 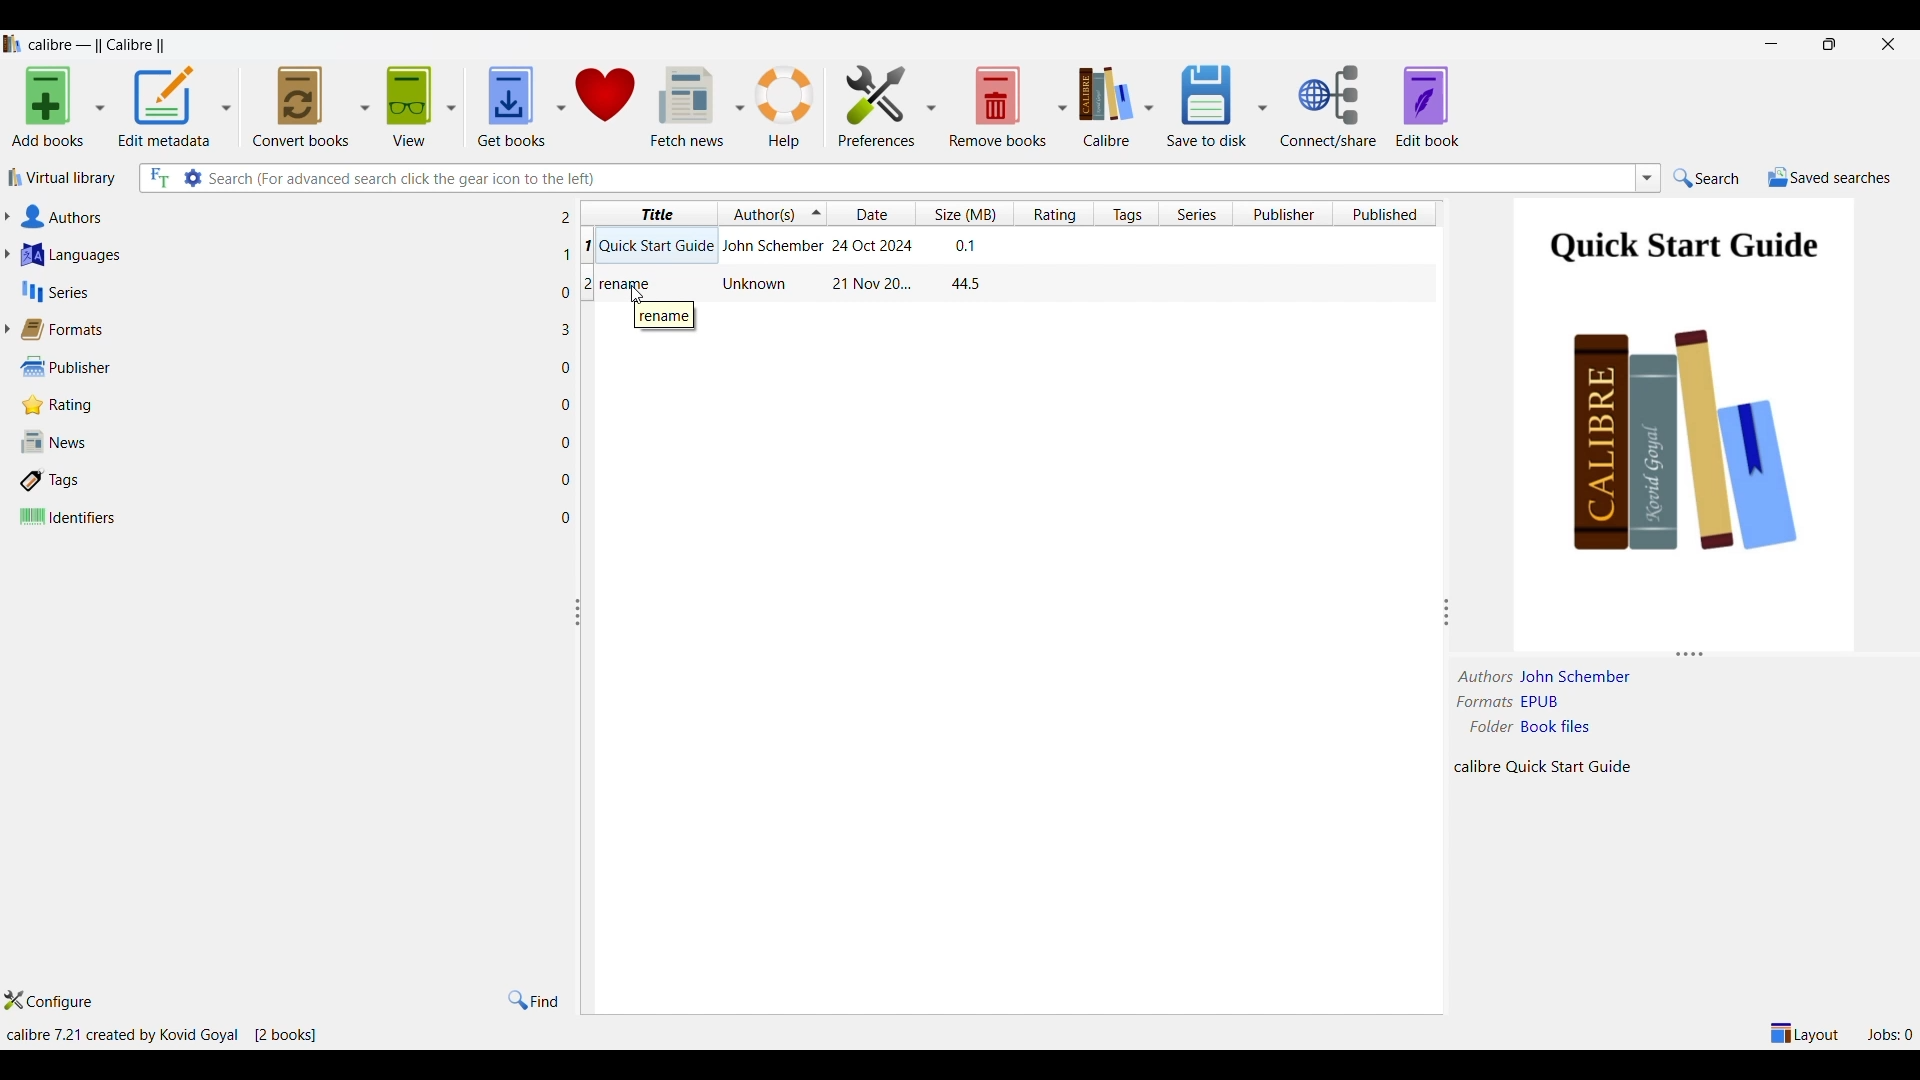 I want to click on Description of current selection, so click(x=1549, y=769).